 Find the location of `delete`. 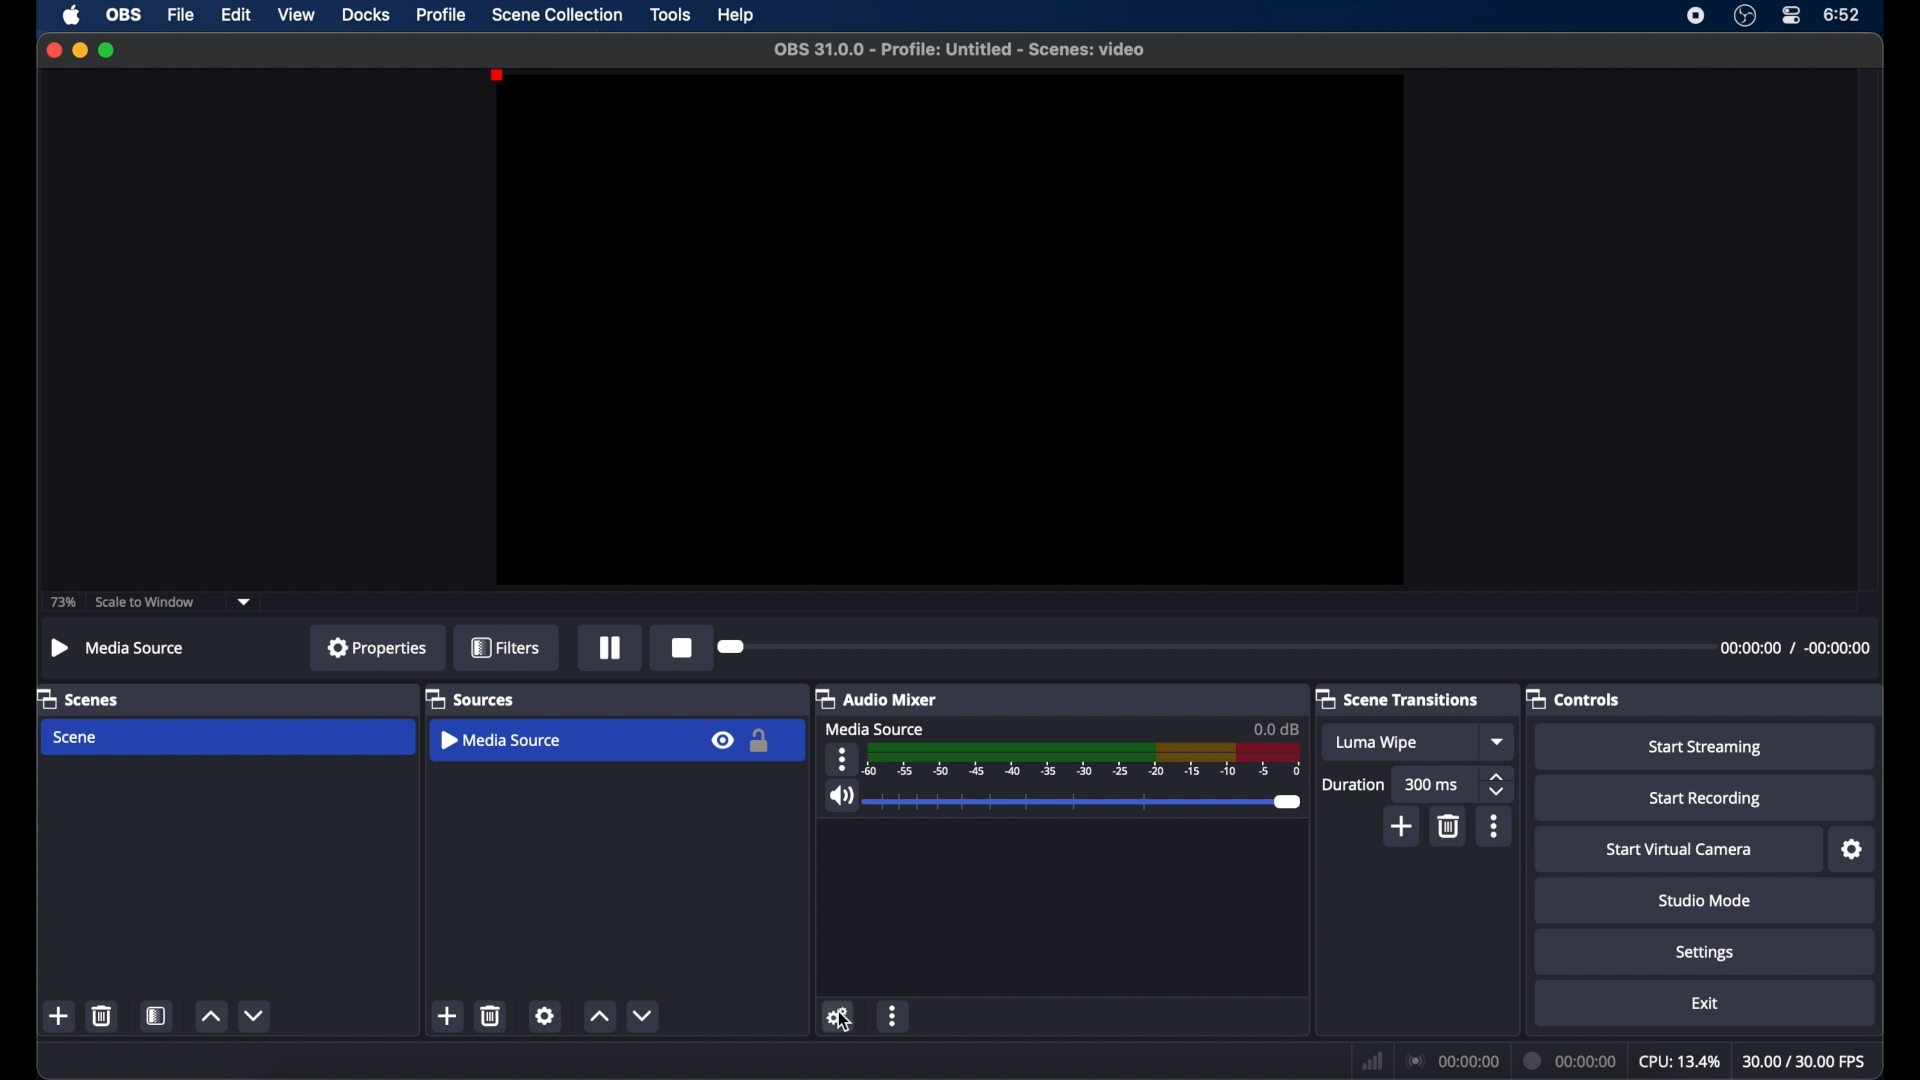

delete is located at coordinates (492, 1016).